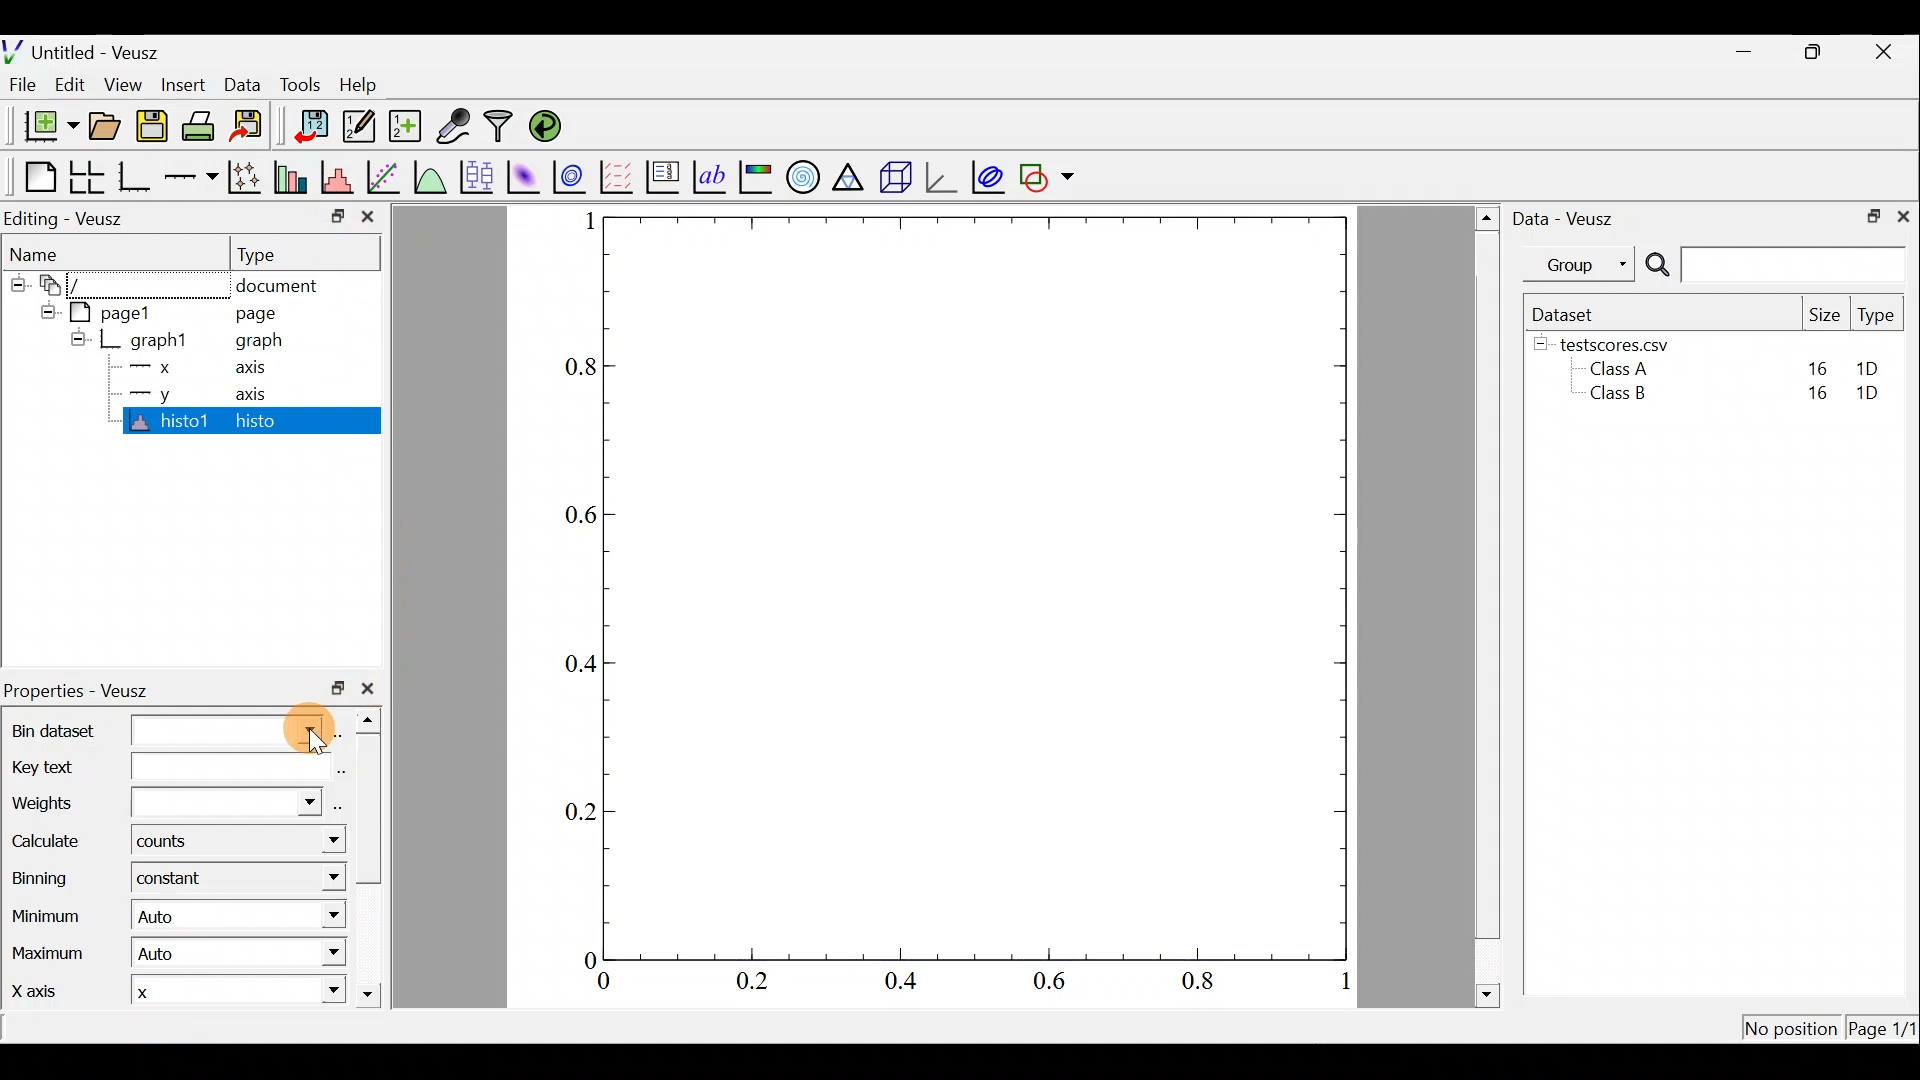 The width and height of the screenshot is (1920, 1080). What do you see at coordinates (367, 217) in the screenshot?
I see `close` at bounding box center [367, 217].